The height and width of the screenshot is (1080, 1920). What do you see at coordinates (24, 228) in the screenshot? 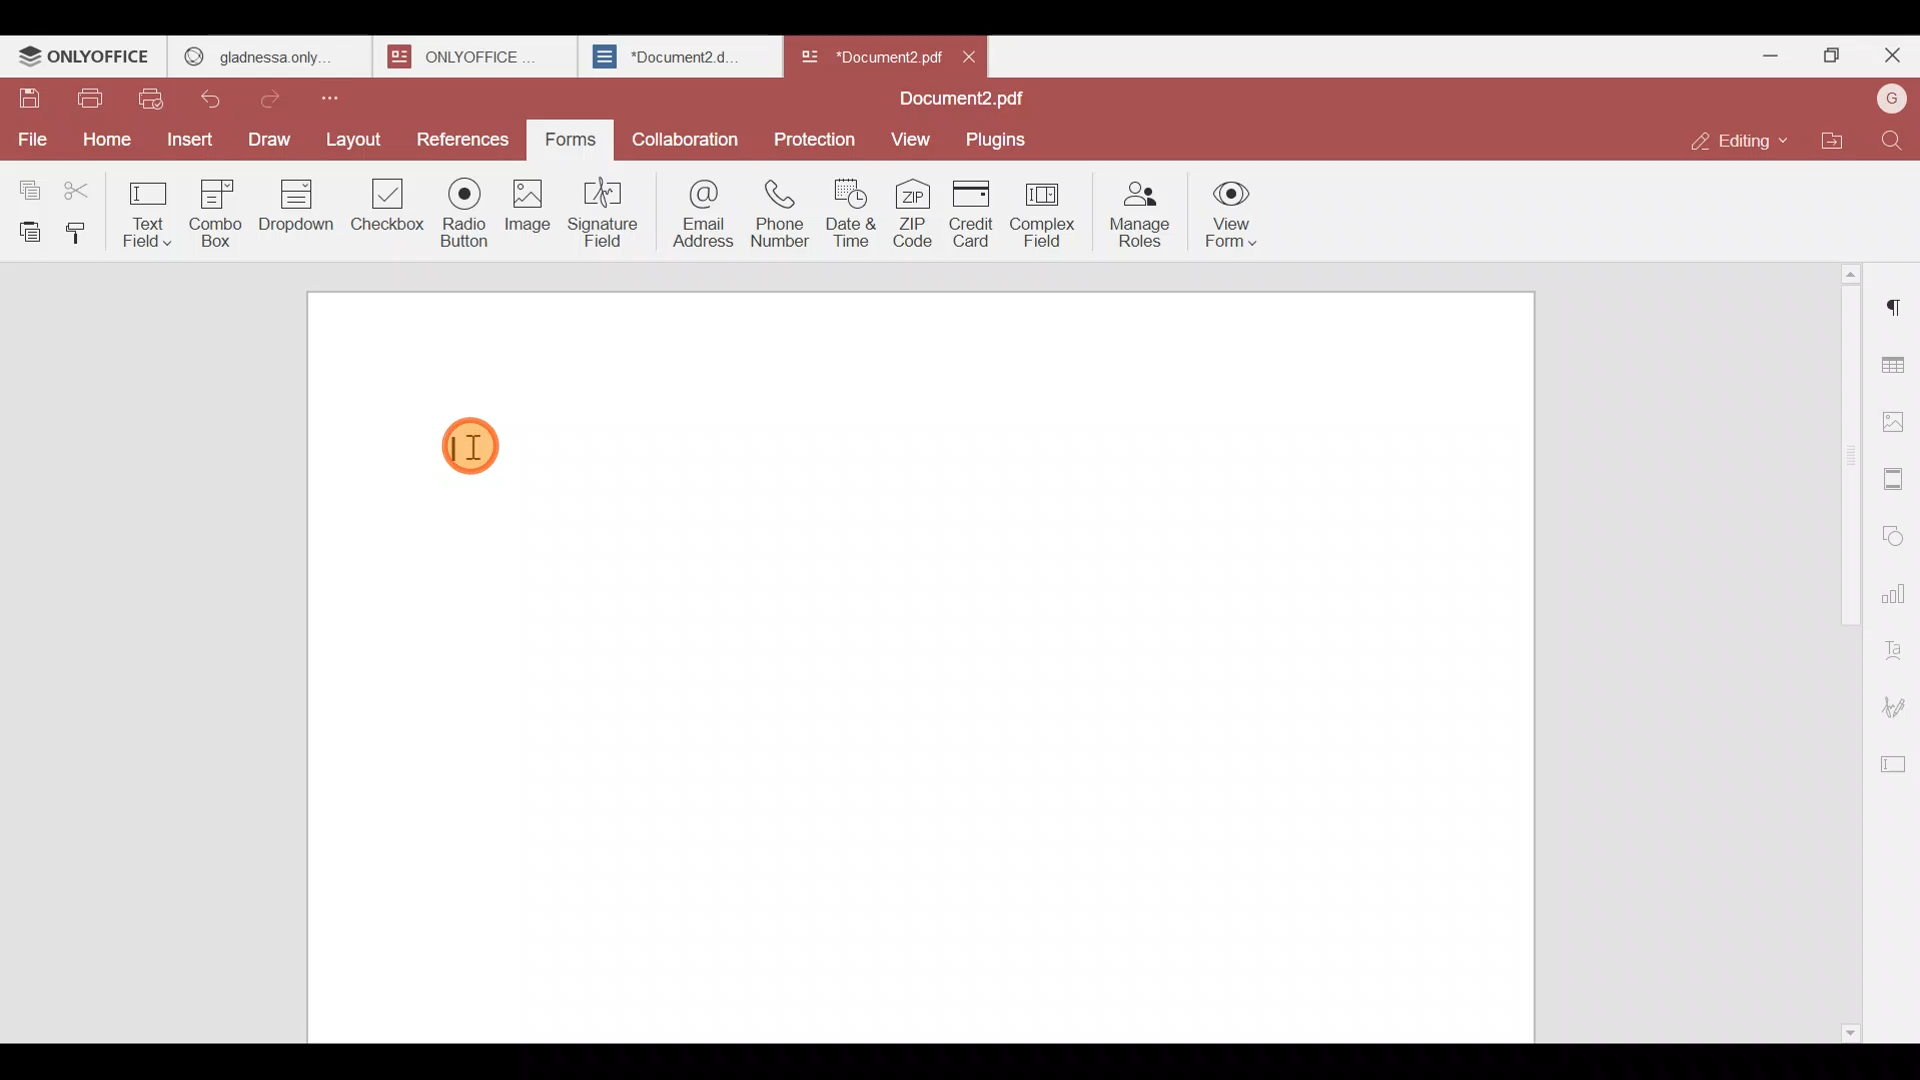
I see `Paste` at bounding box center [24, 228].